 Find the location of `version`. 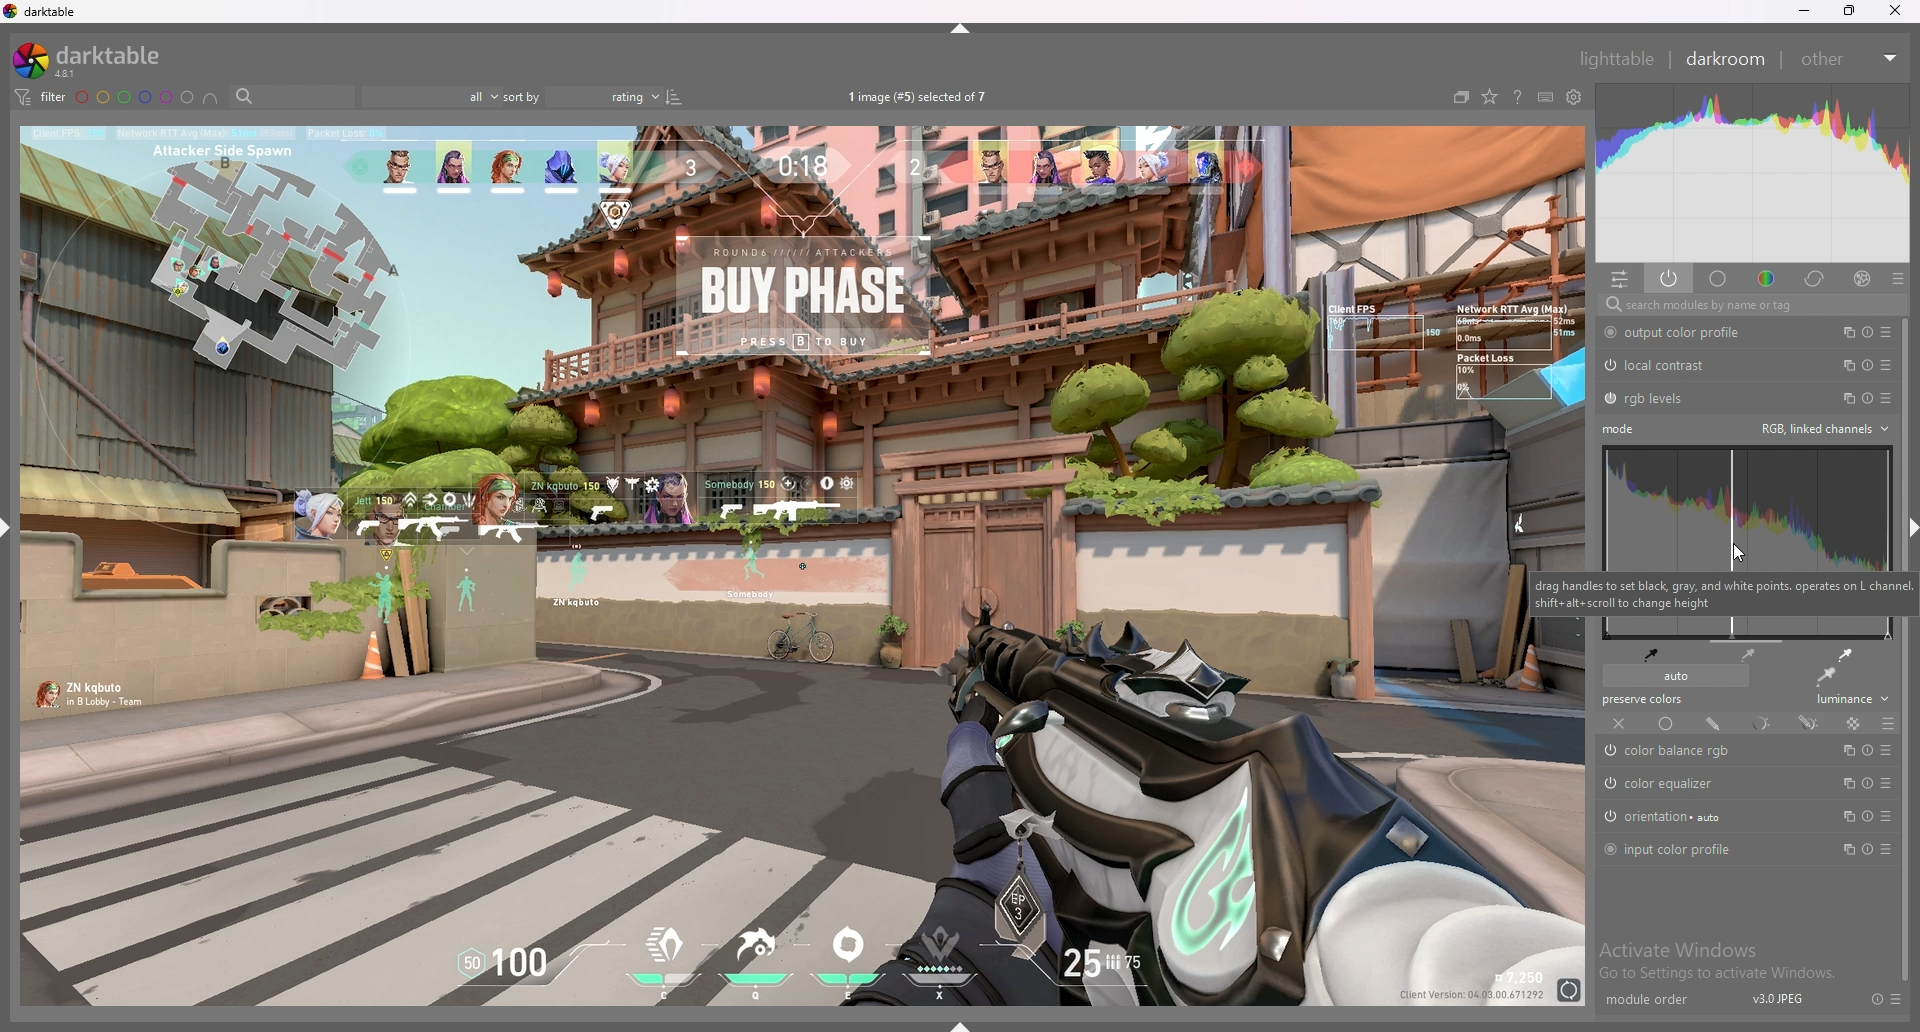

version is located at coordinates (1779, 1002).